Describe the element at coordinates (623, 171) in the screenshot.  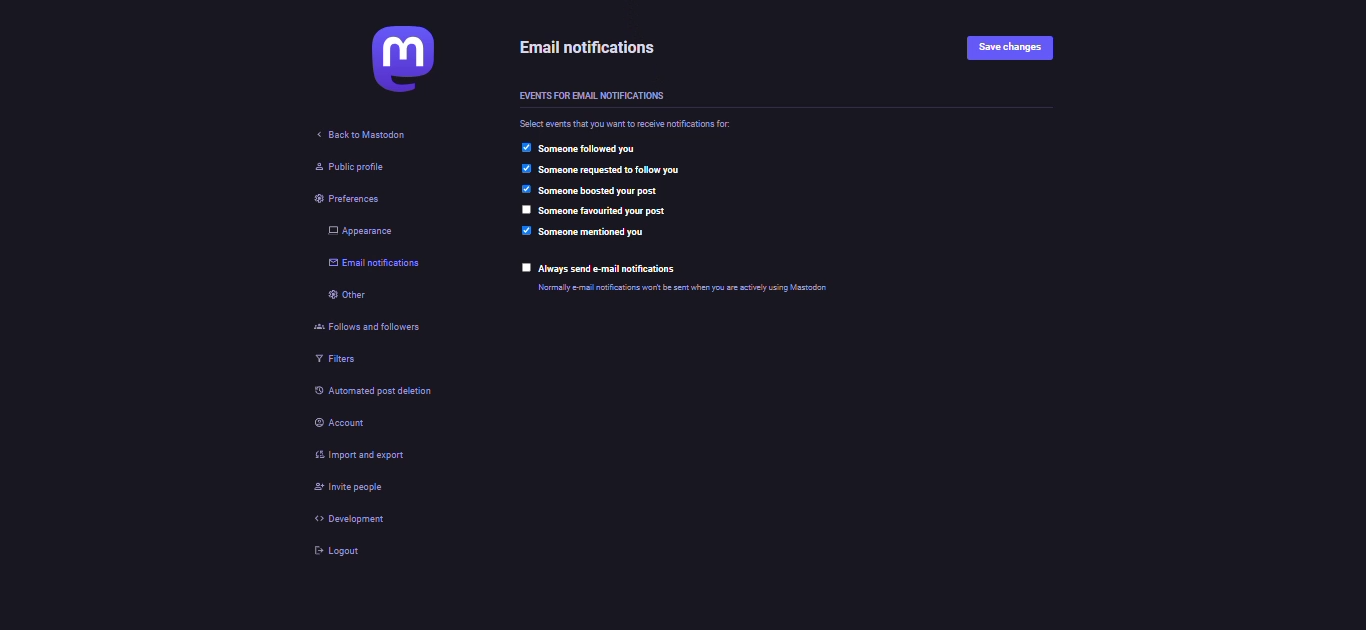
I see `someone requested to follow you` at that location.